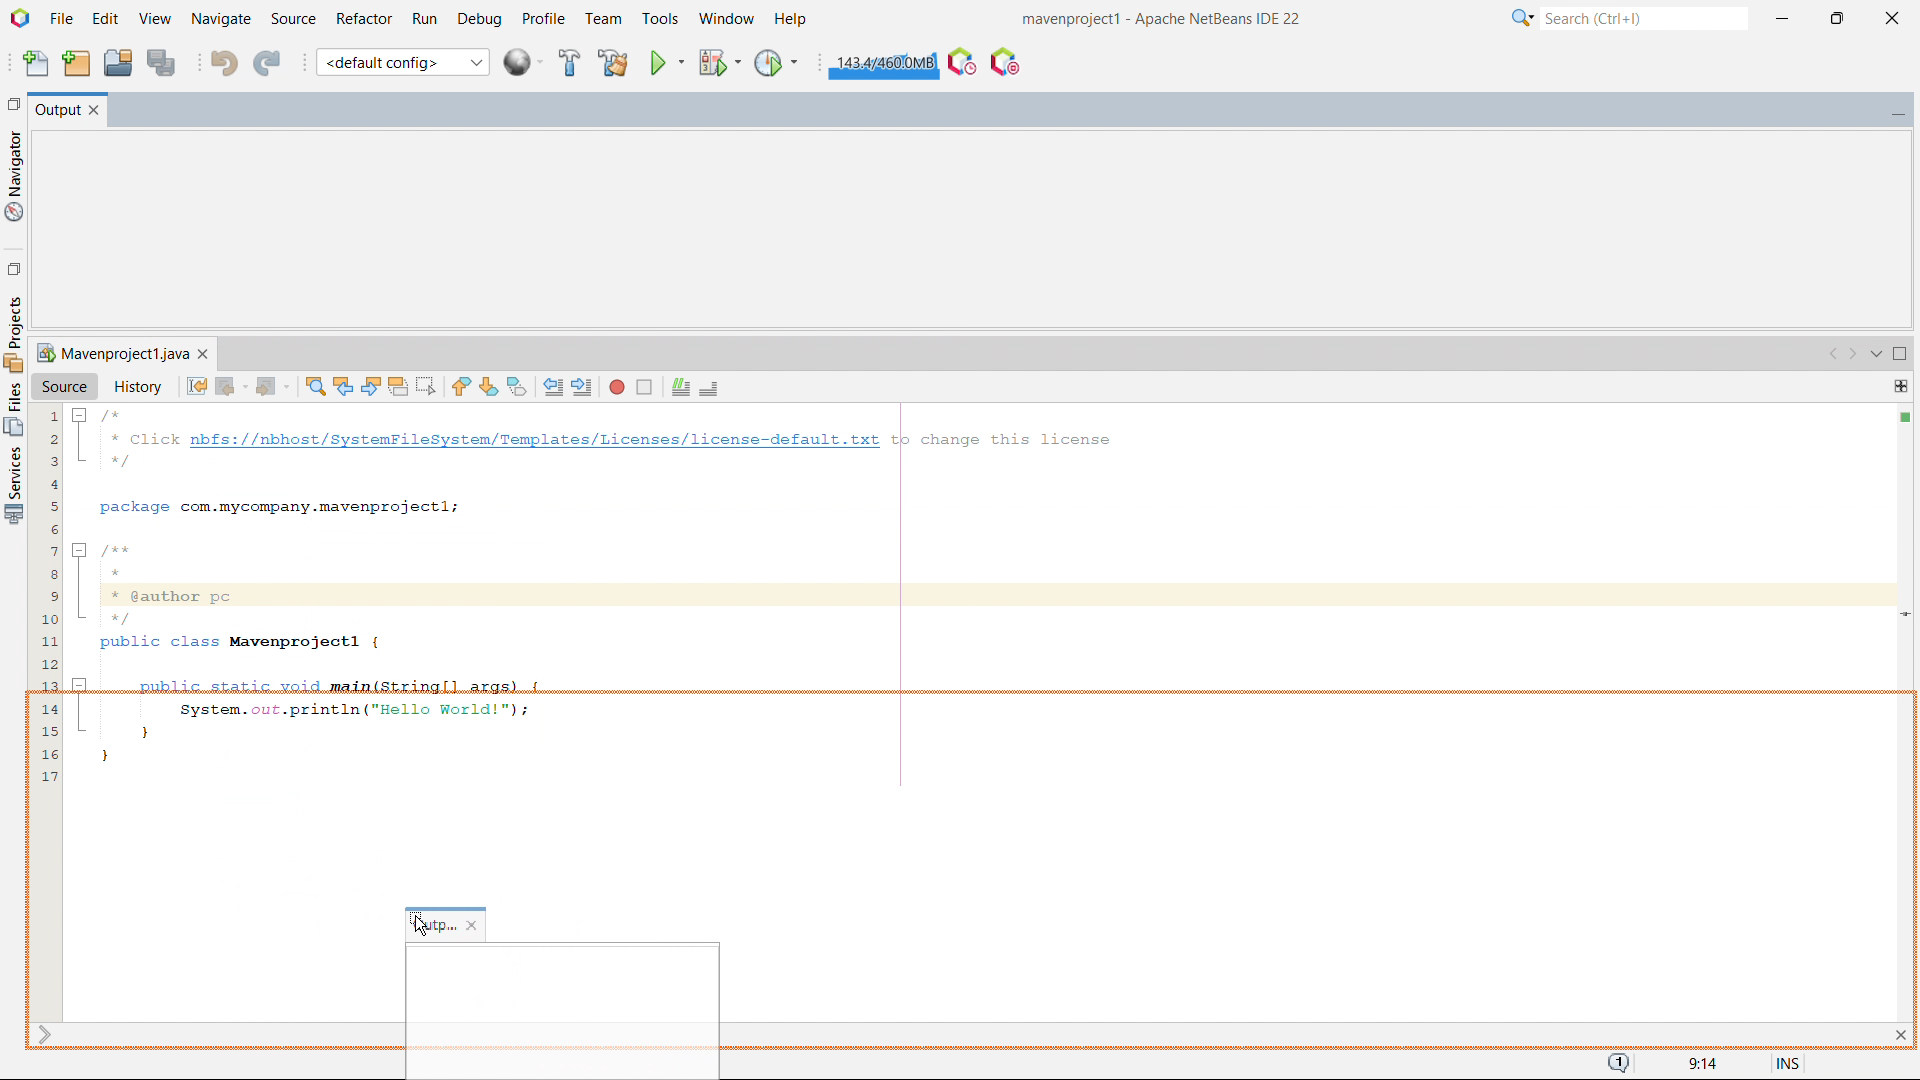  I want to click on maximize, so click(1836, 19).